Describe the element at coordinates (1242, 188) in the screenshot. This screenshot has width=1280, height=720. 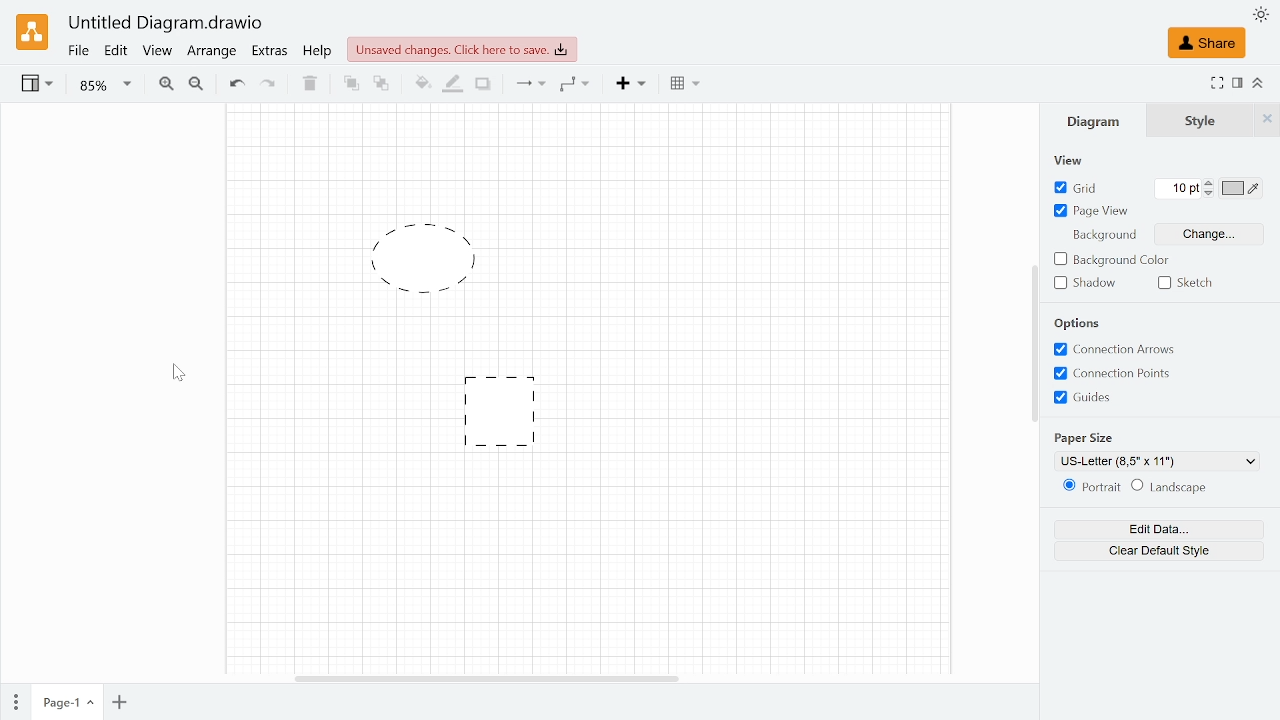
I see `Grid color` at that location.